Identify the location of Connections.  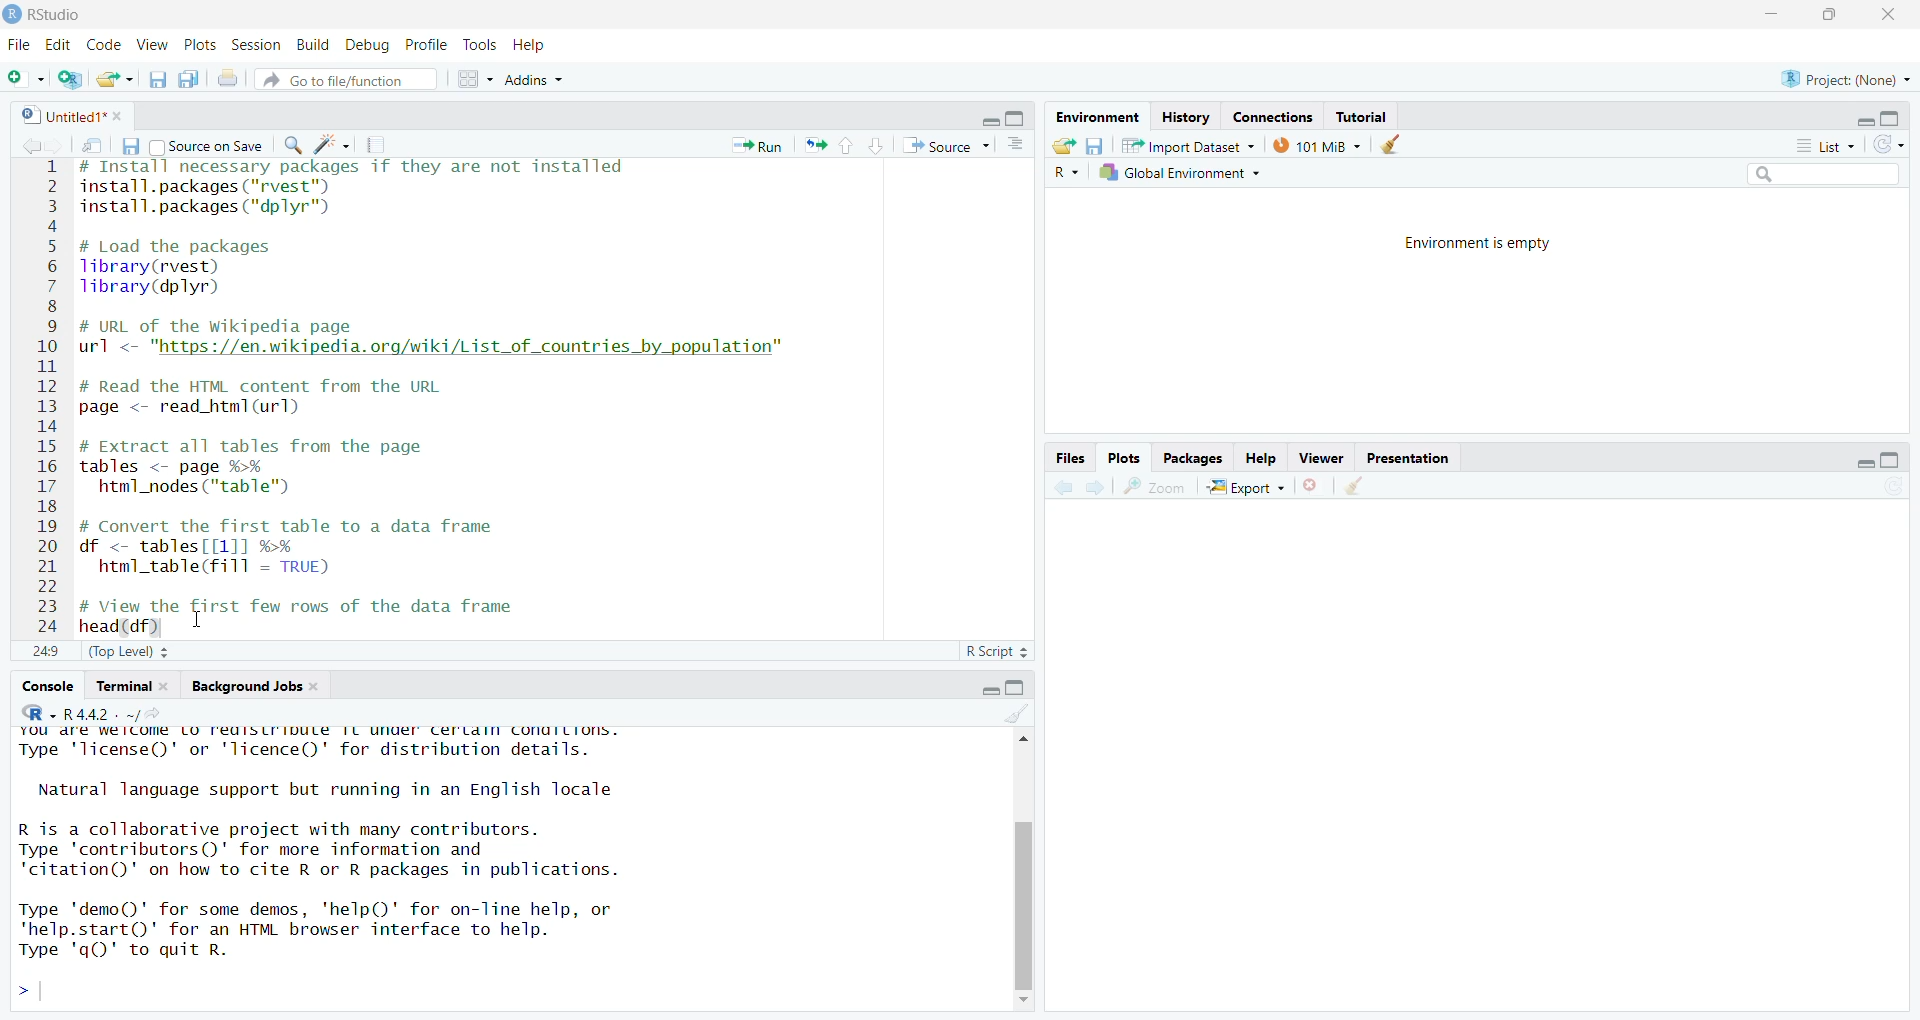
(1273, 118).